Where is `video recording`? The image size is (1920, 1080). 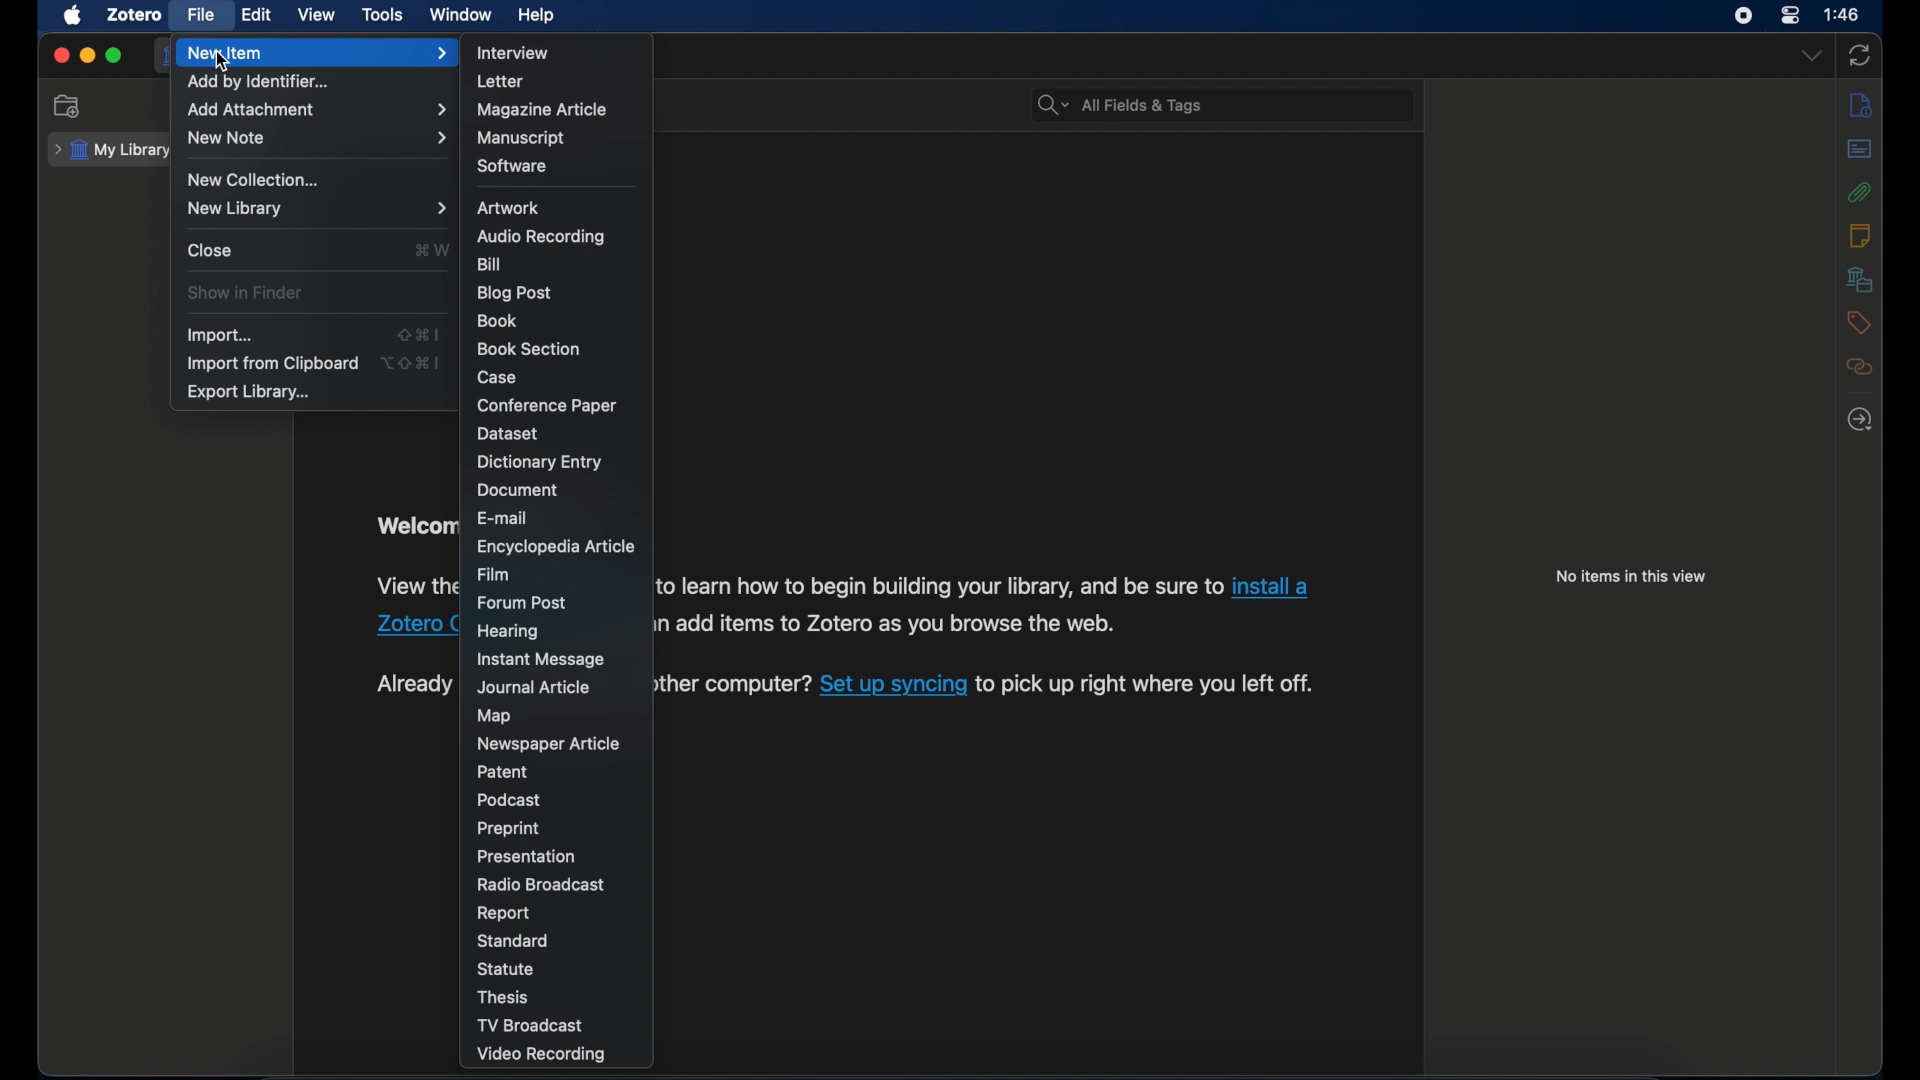 video recording is located at coordinates (541, 1055).